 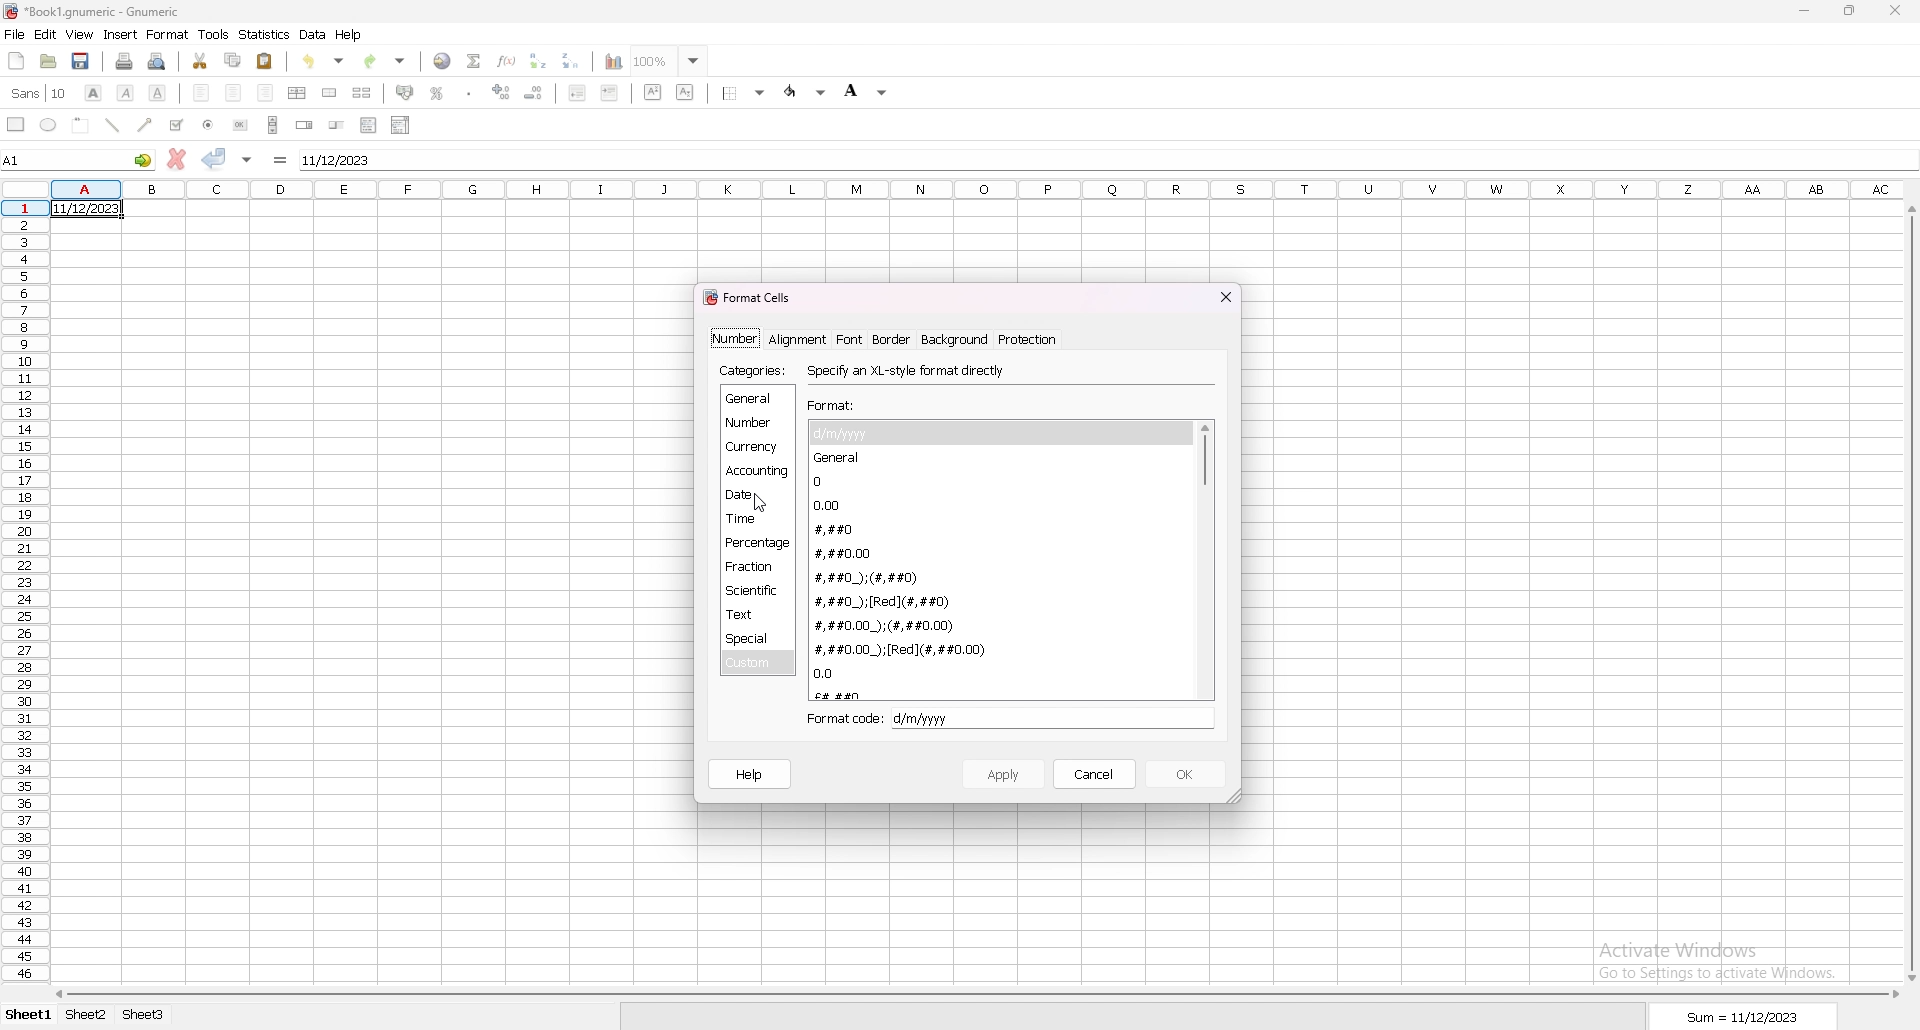 What do you see at coordinates (405, 92) in the screenshot?
I see `accounting` at bounding box center [405, 92].